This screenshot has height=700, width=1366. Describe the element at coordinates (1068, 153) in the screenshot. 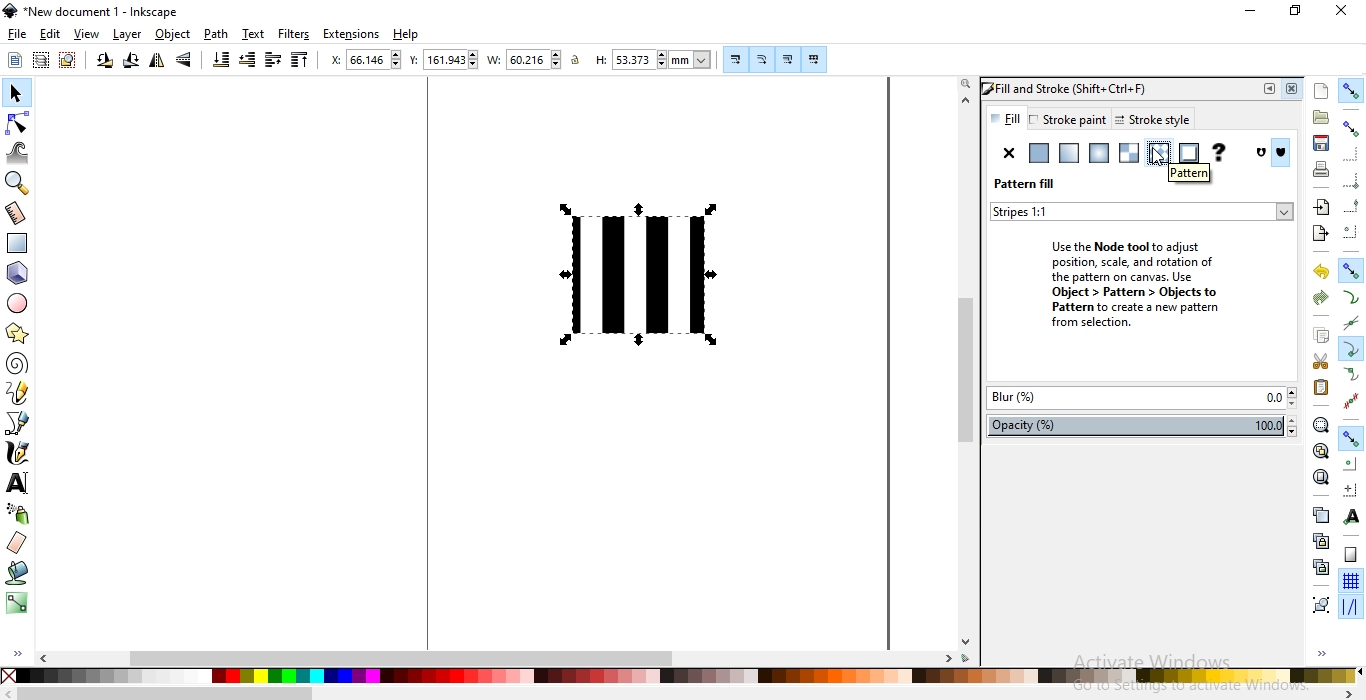

I see `linear gradient` at that location.